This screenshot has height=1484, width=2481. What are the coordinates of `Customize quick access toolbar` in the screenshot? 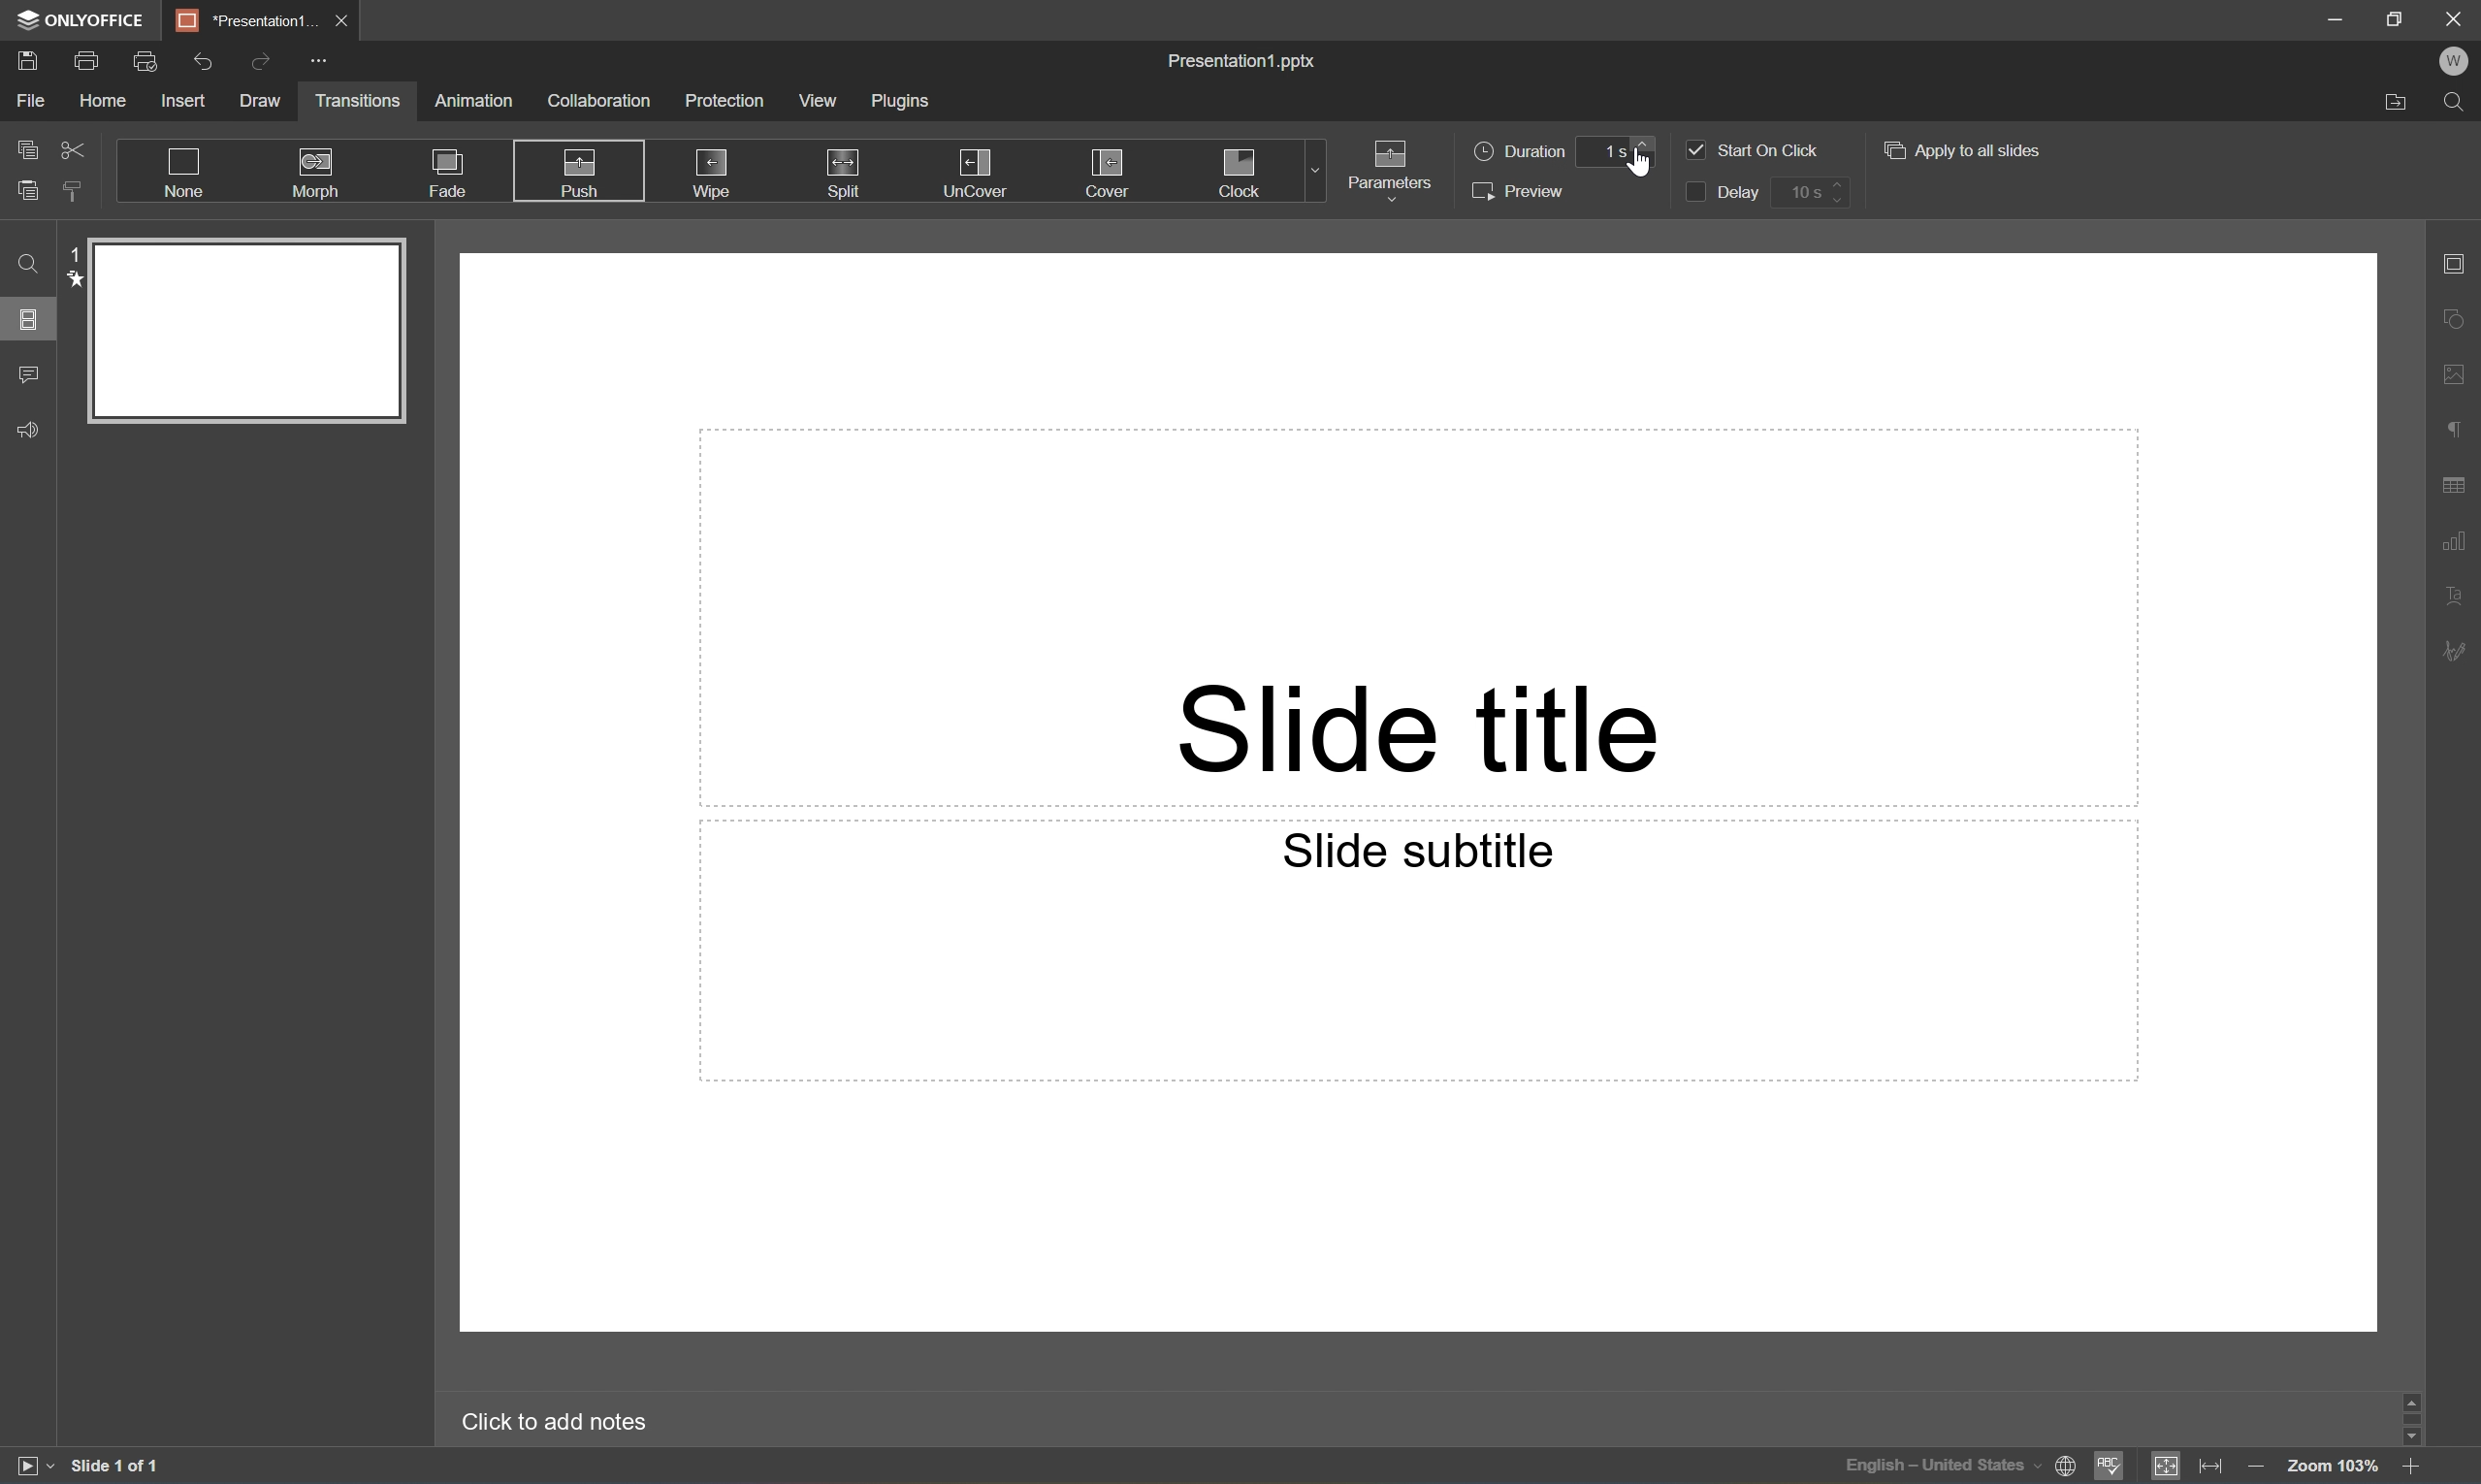 It's located at (324, 63).